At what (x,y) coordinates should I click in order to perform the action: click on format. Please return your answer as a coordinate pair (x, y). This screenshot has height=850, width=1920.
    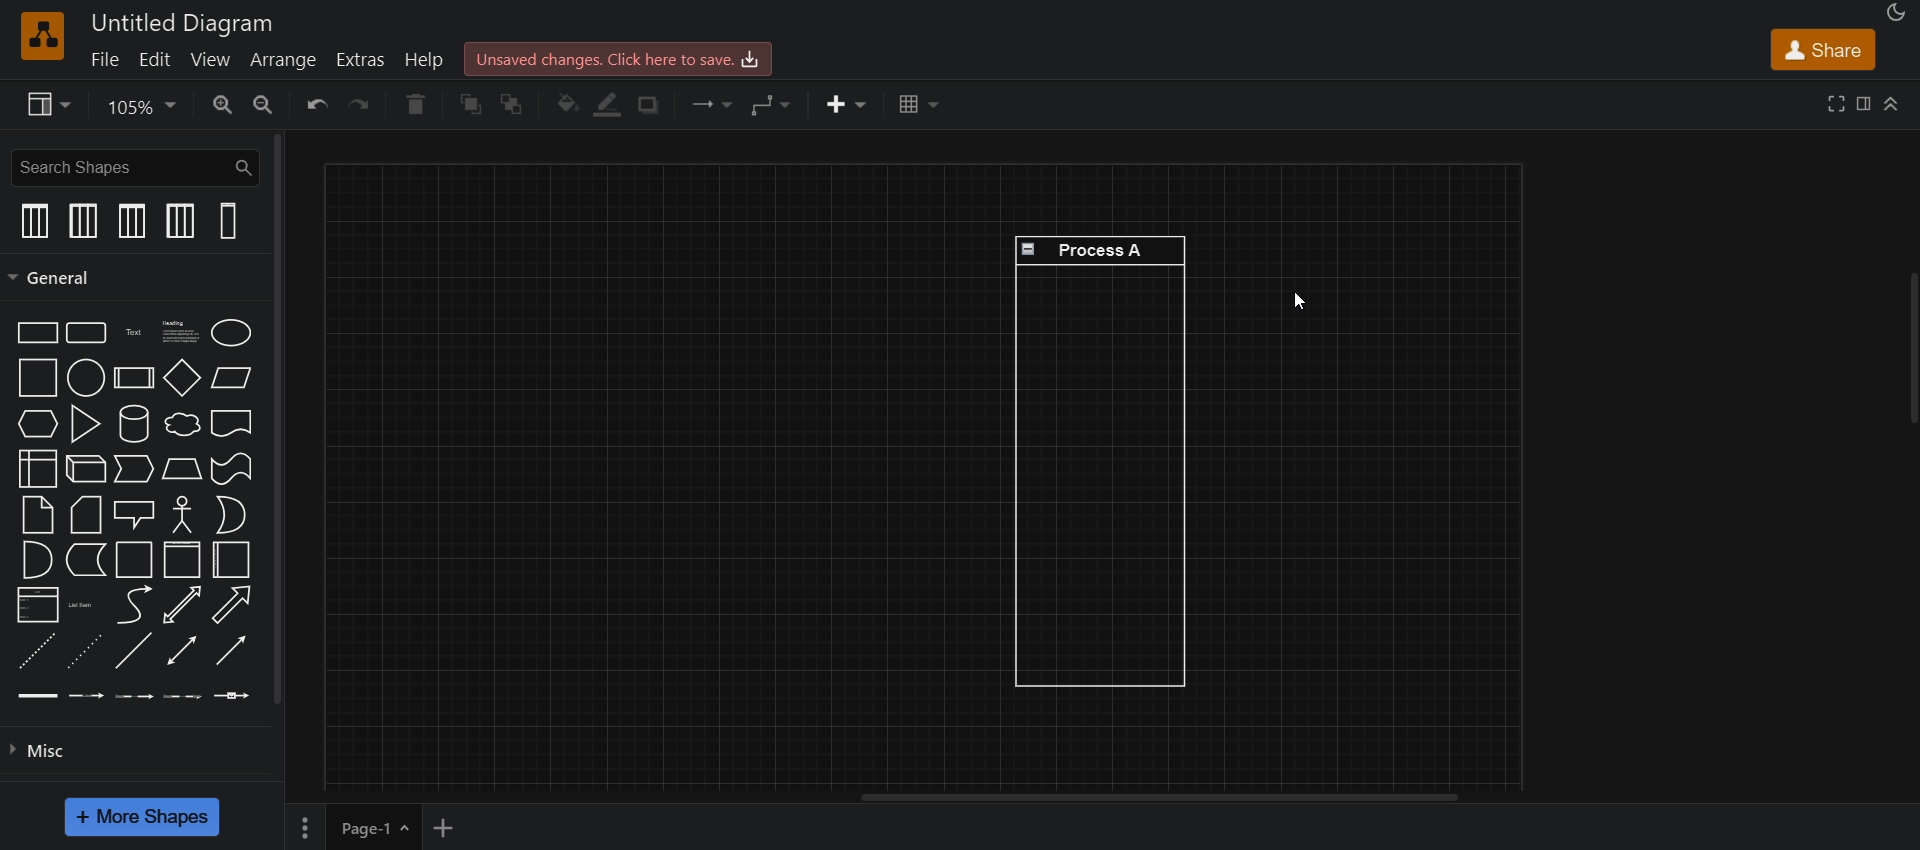
    Looking at the image, I should click on (1862, 104).